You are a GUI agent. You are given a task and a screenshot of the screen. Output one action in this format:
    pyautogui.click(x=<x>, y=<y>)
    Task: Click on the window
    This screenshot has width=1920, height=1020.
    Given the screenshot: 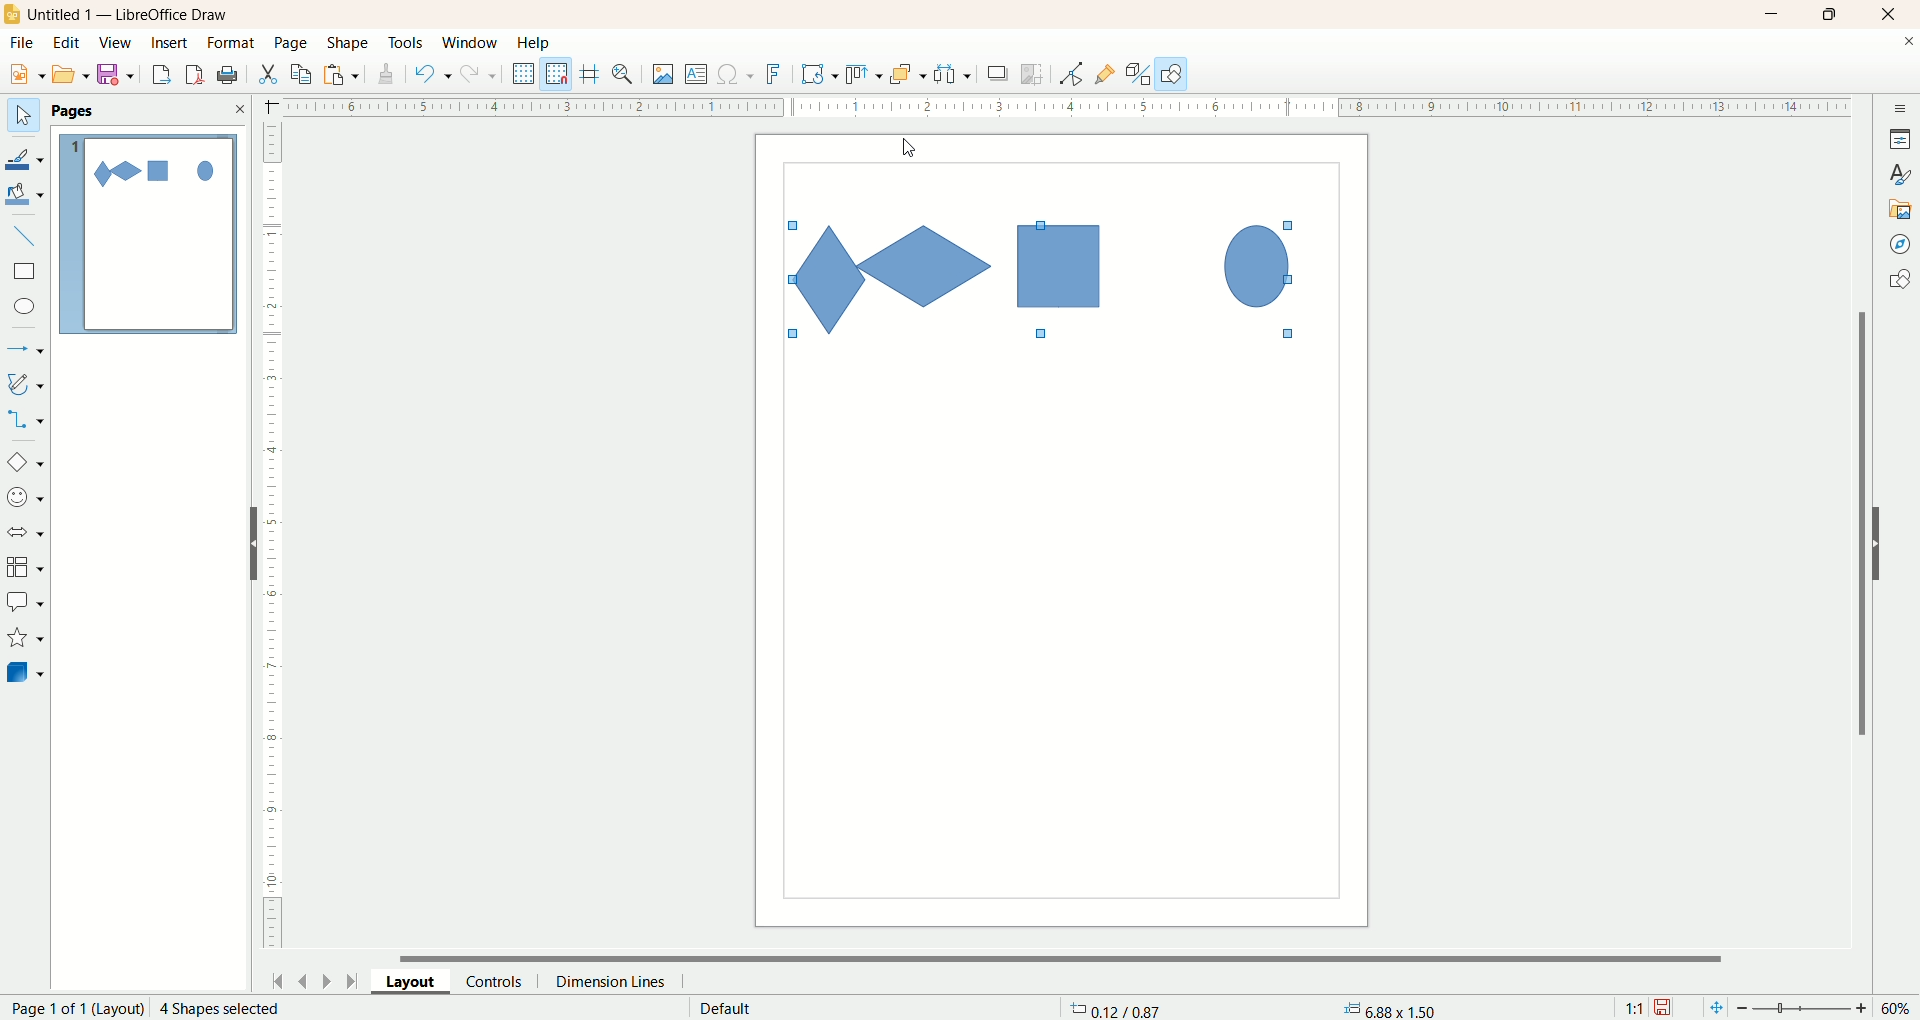 What is the action you would take?
    pyautogui.click(x=475, y=44)
    